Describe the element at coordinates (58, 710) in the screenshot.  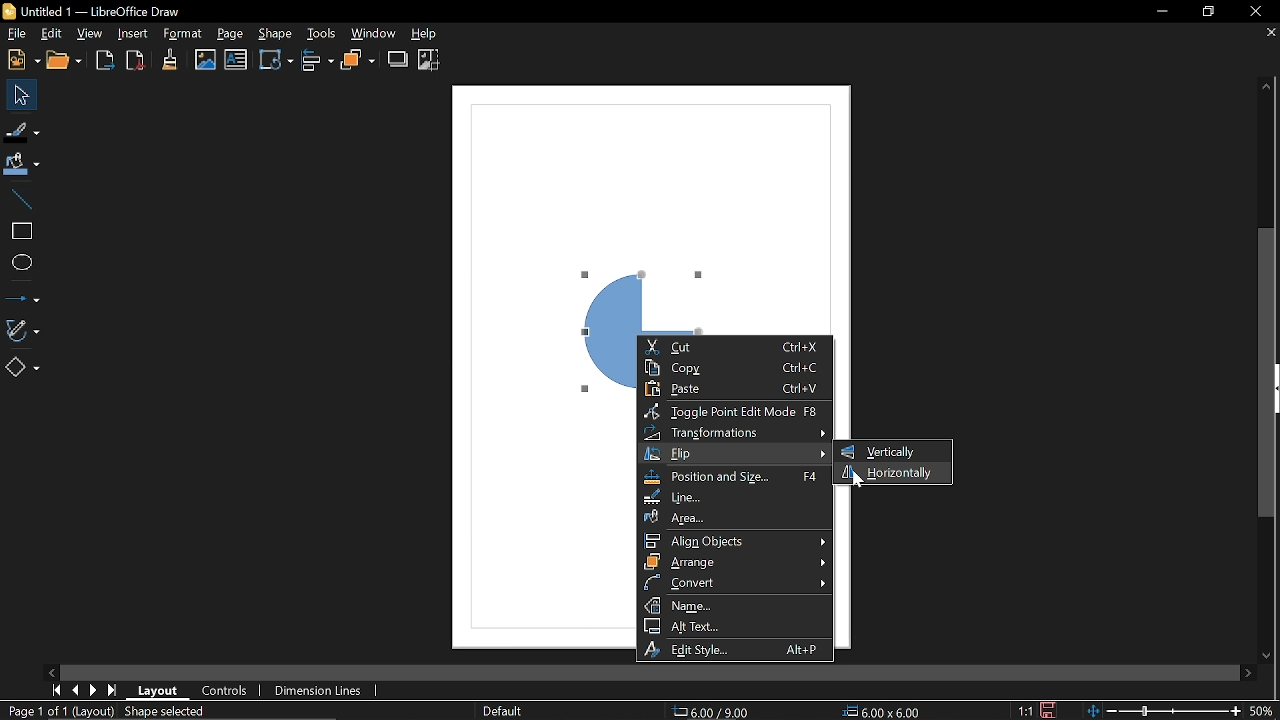
I see `Current page` at that location.